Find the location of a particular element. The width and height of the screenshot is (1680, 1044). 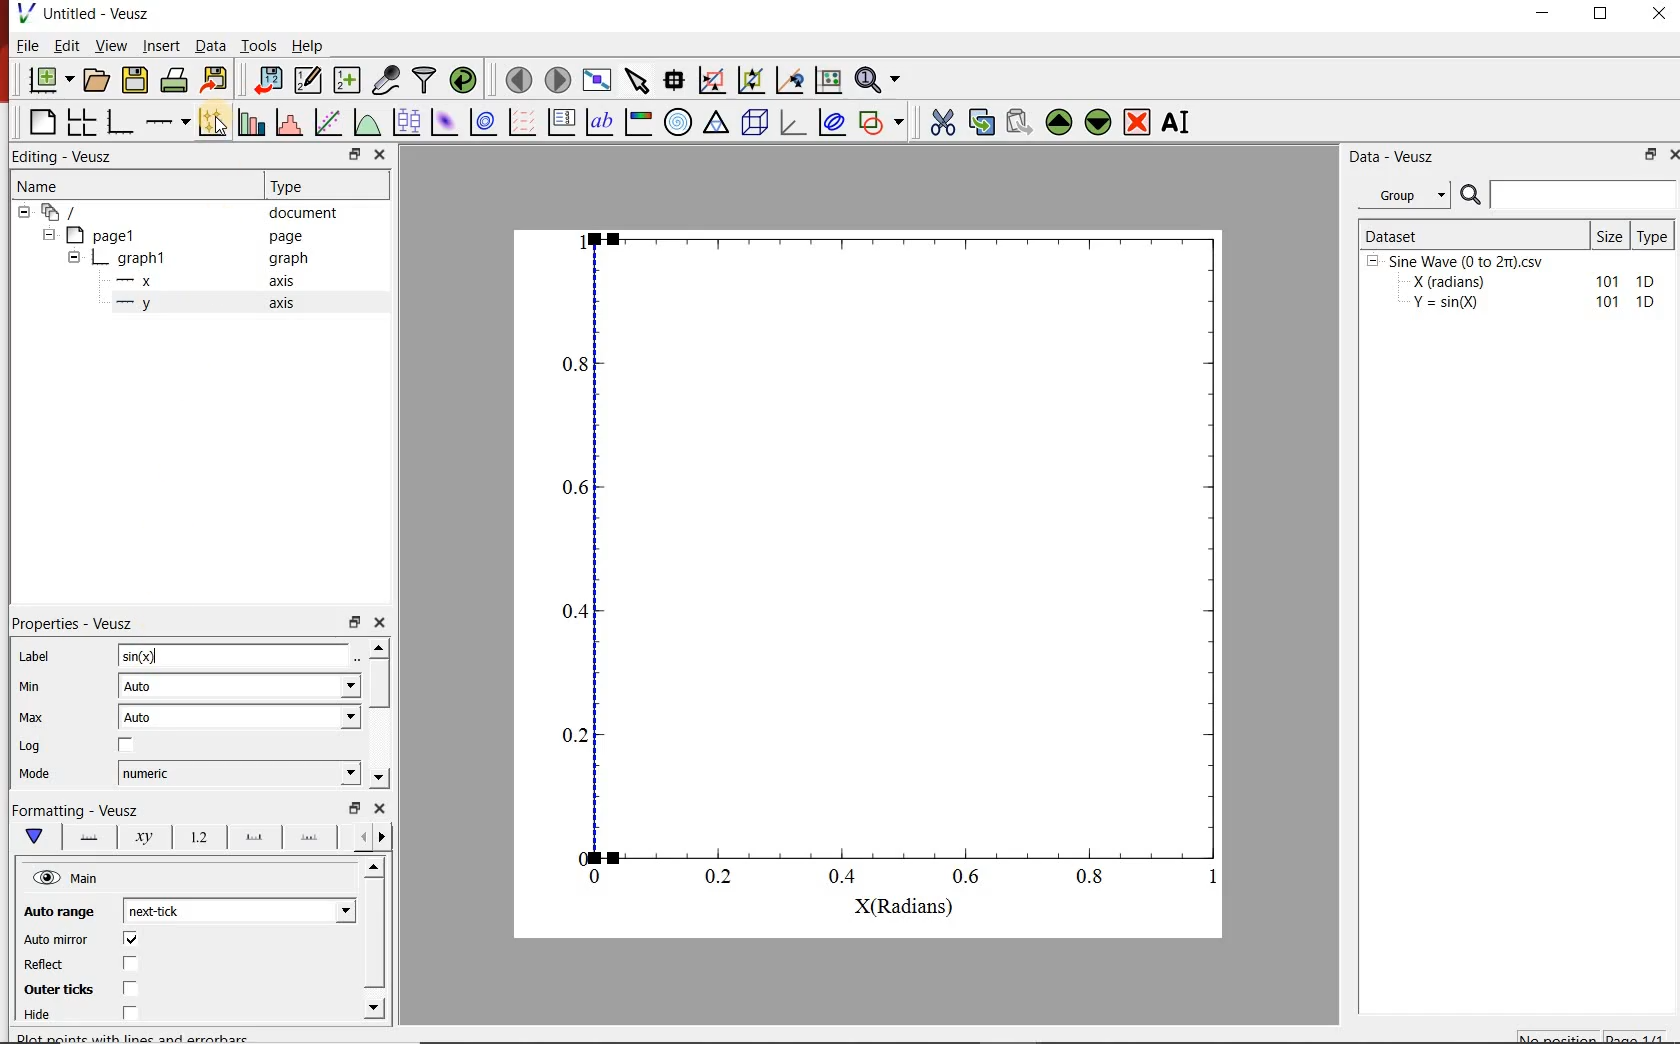

View is located at coordinates (112, 45).